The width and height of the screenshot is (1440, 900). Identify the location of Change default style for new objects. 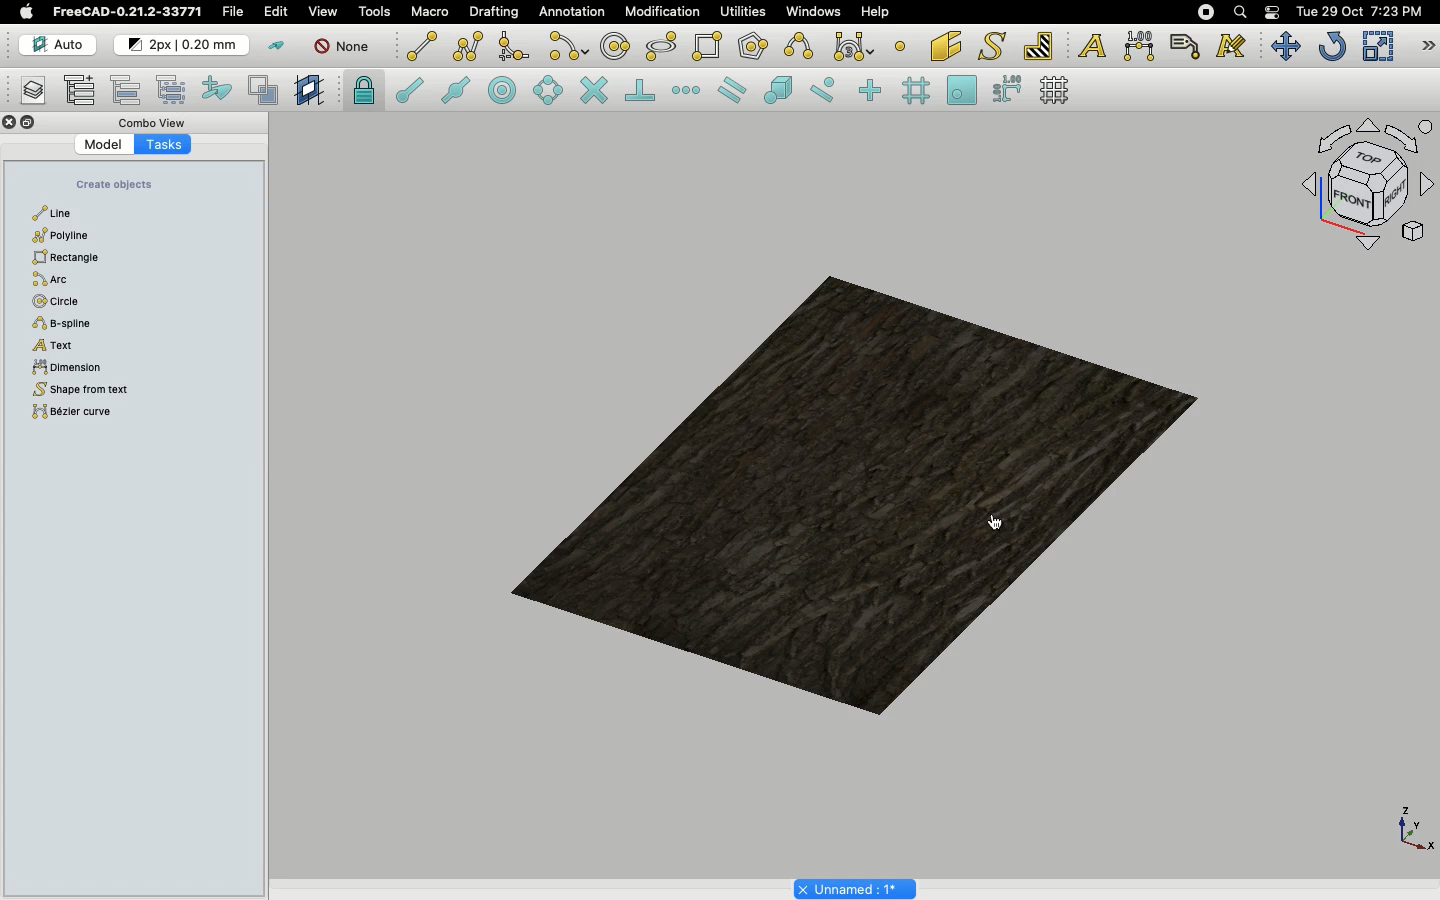
(183, 45).